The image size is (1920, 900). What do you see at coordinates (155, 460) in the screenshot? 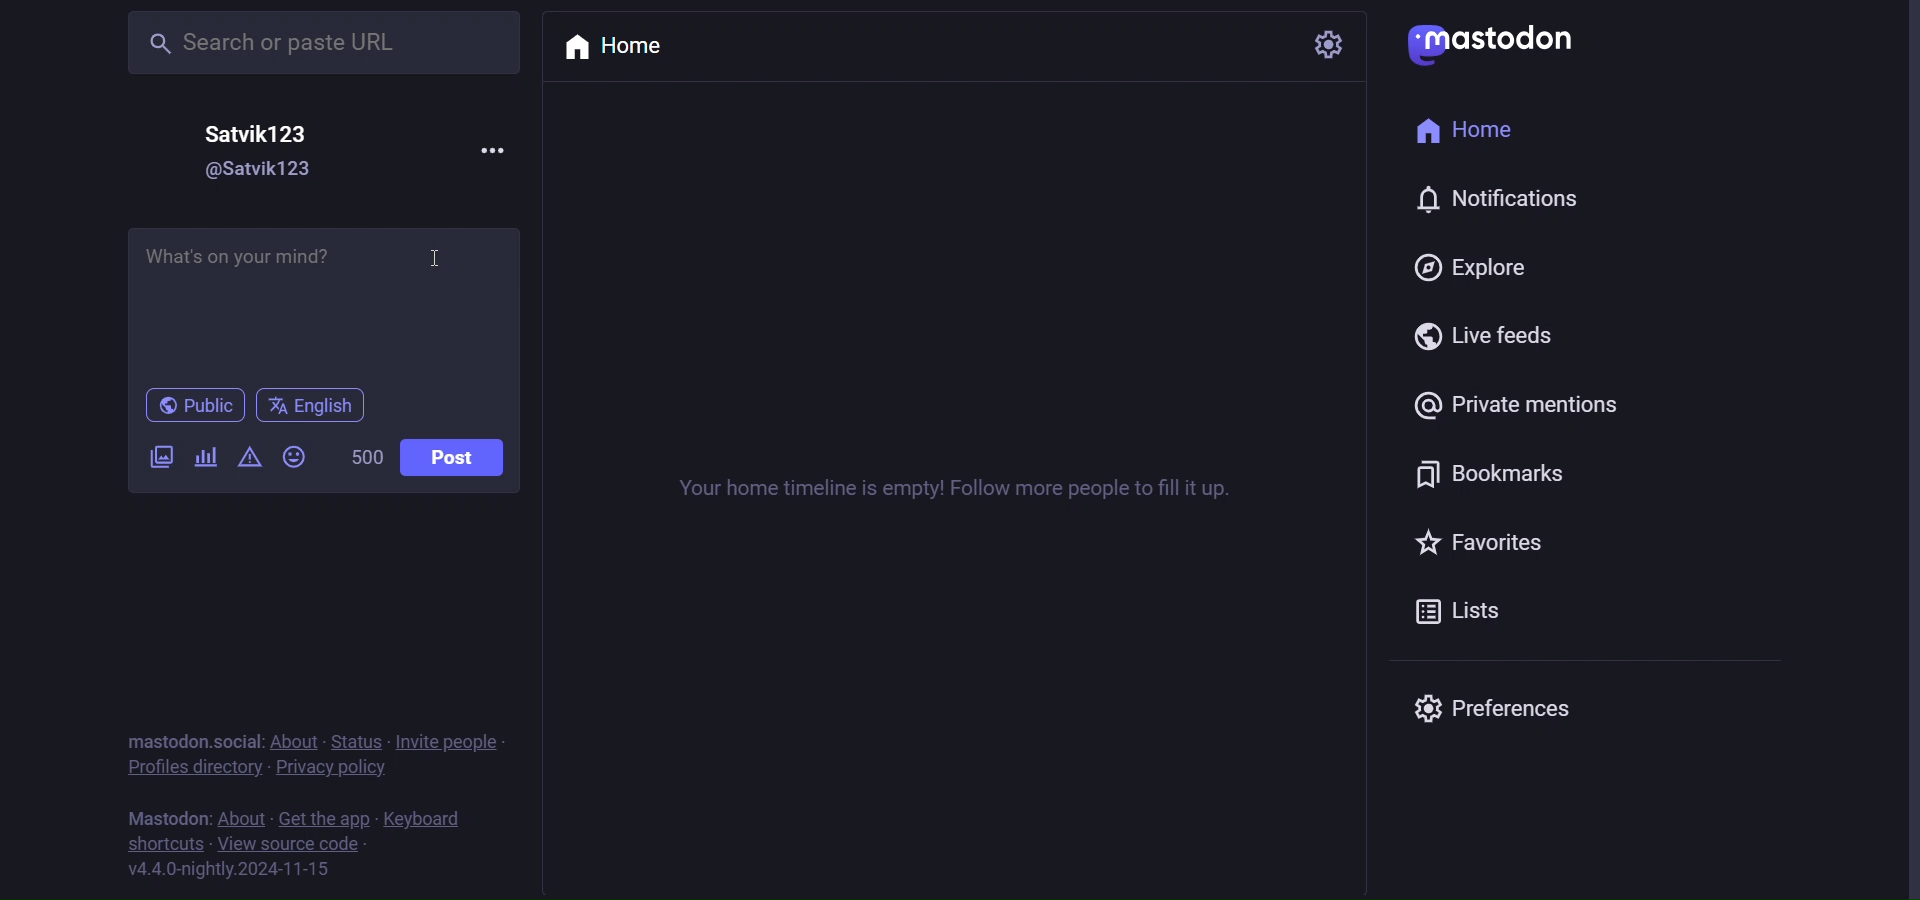
I see `add a image/video` at bounding box center [155, 460].